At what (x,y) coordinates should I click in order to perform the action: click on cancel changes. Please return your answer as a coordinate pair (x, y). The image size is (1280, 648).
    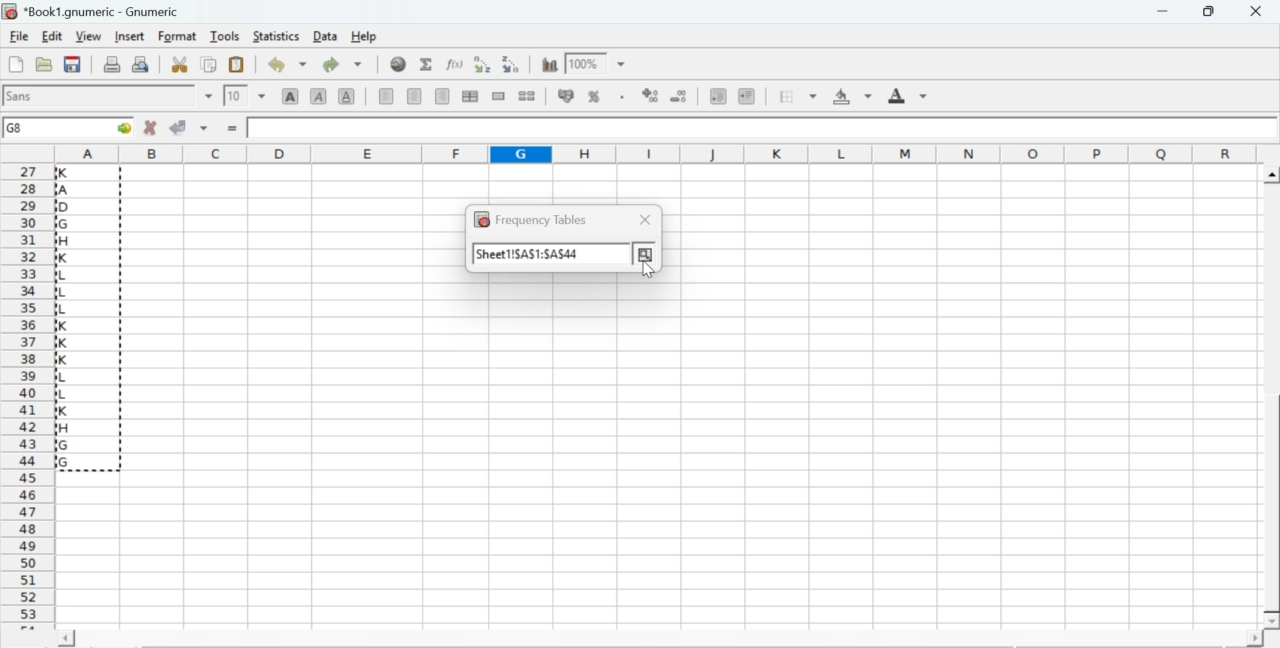
    Looking at the image, I should click on (151, 127).